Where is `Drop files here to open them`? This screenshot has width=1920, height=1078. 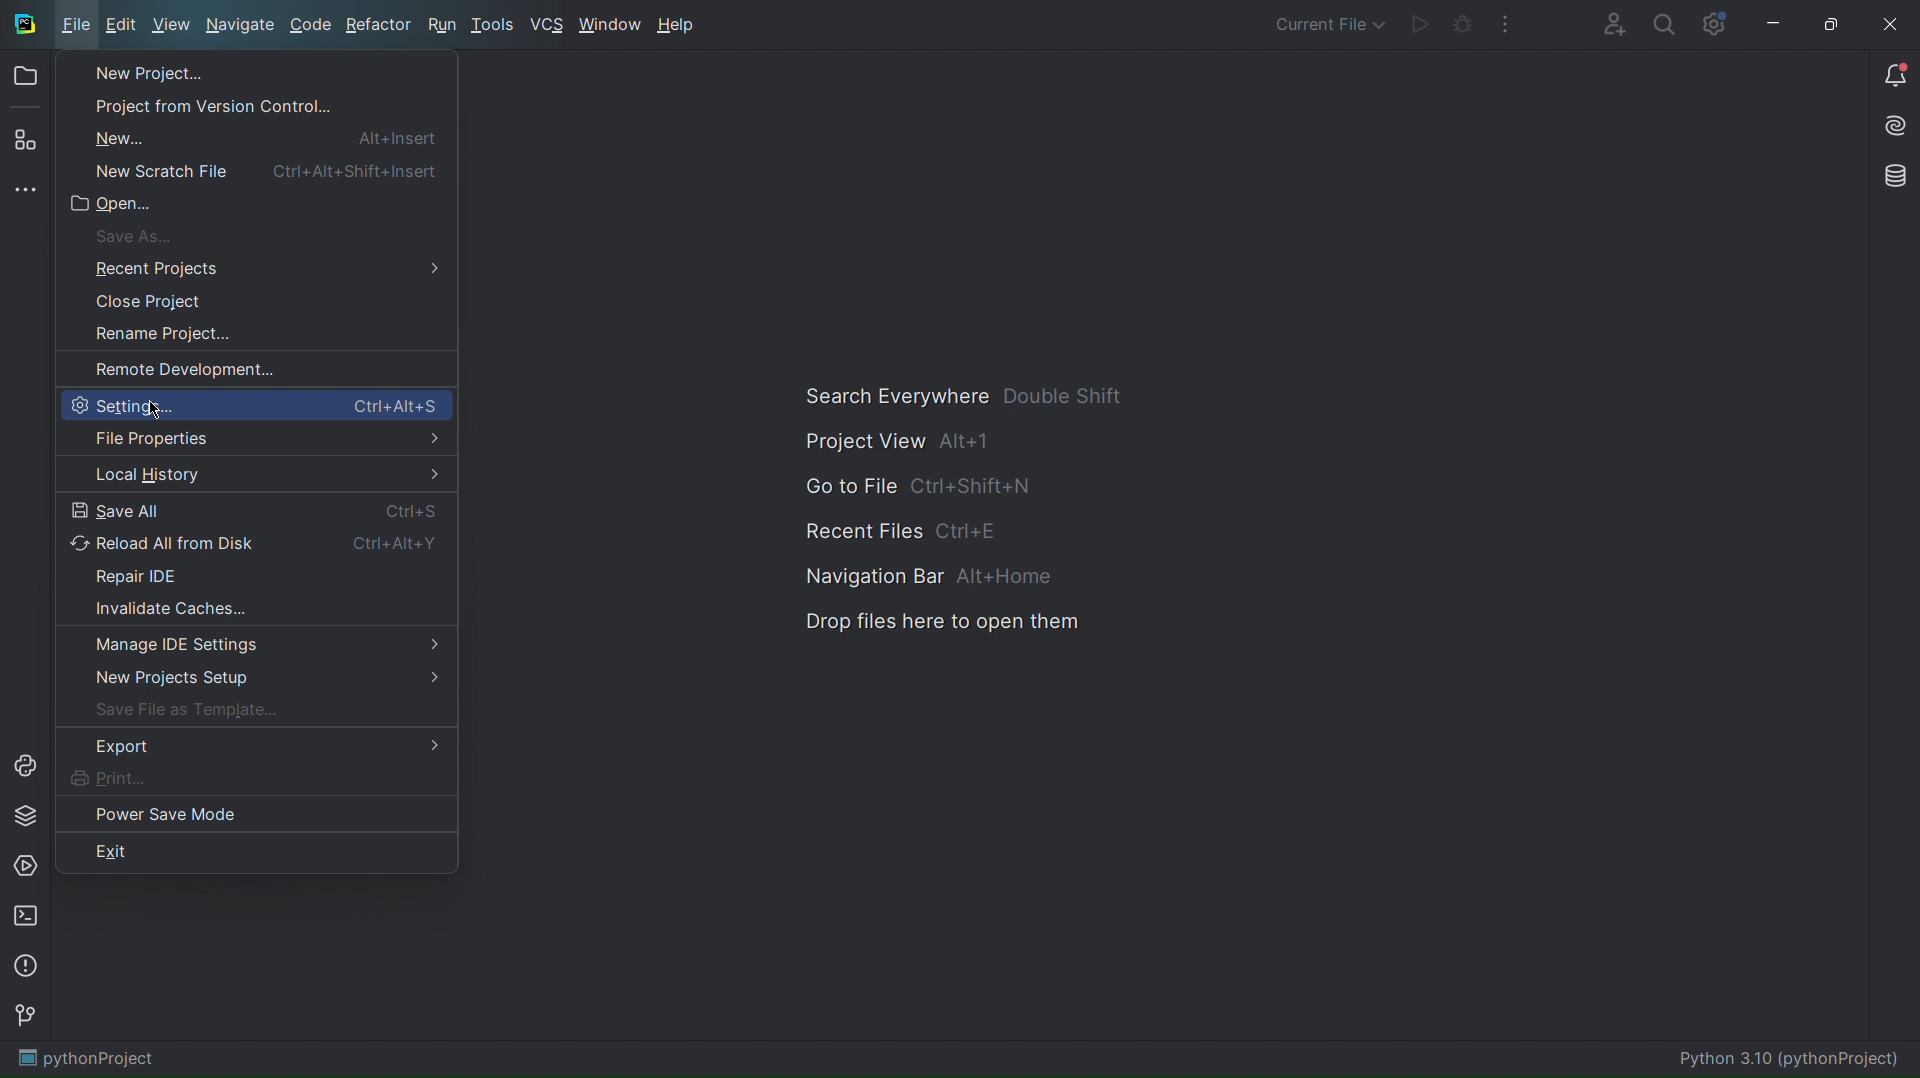 Drop files here to open them is located at coordinates (949, 621).